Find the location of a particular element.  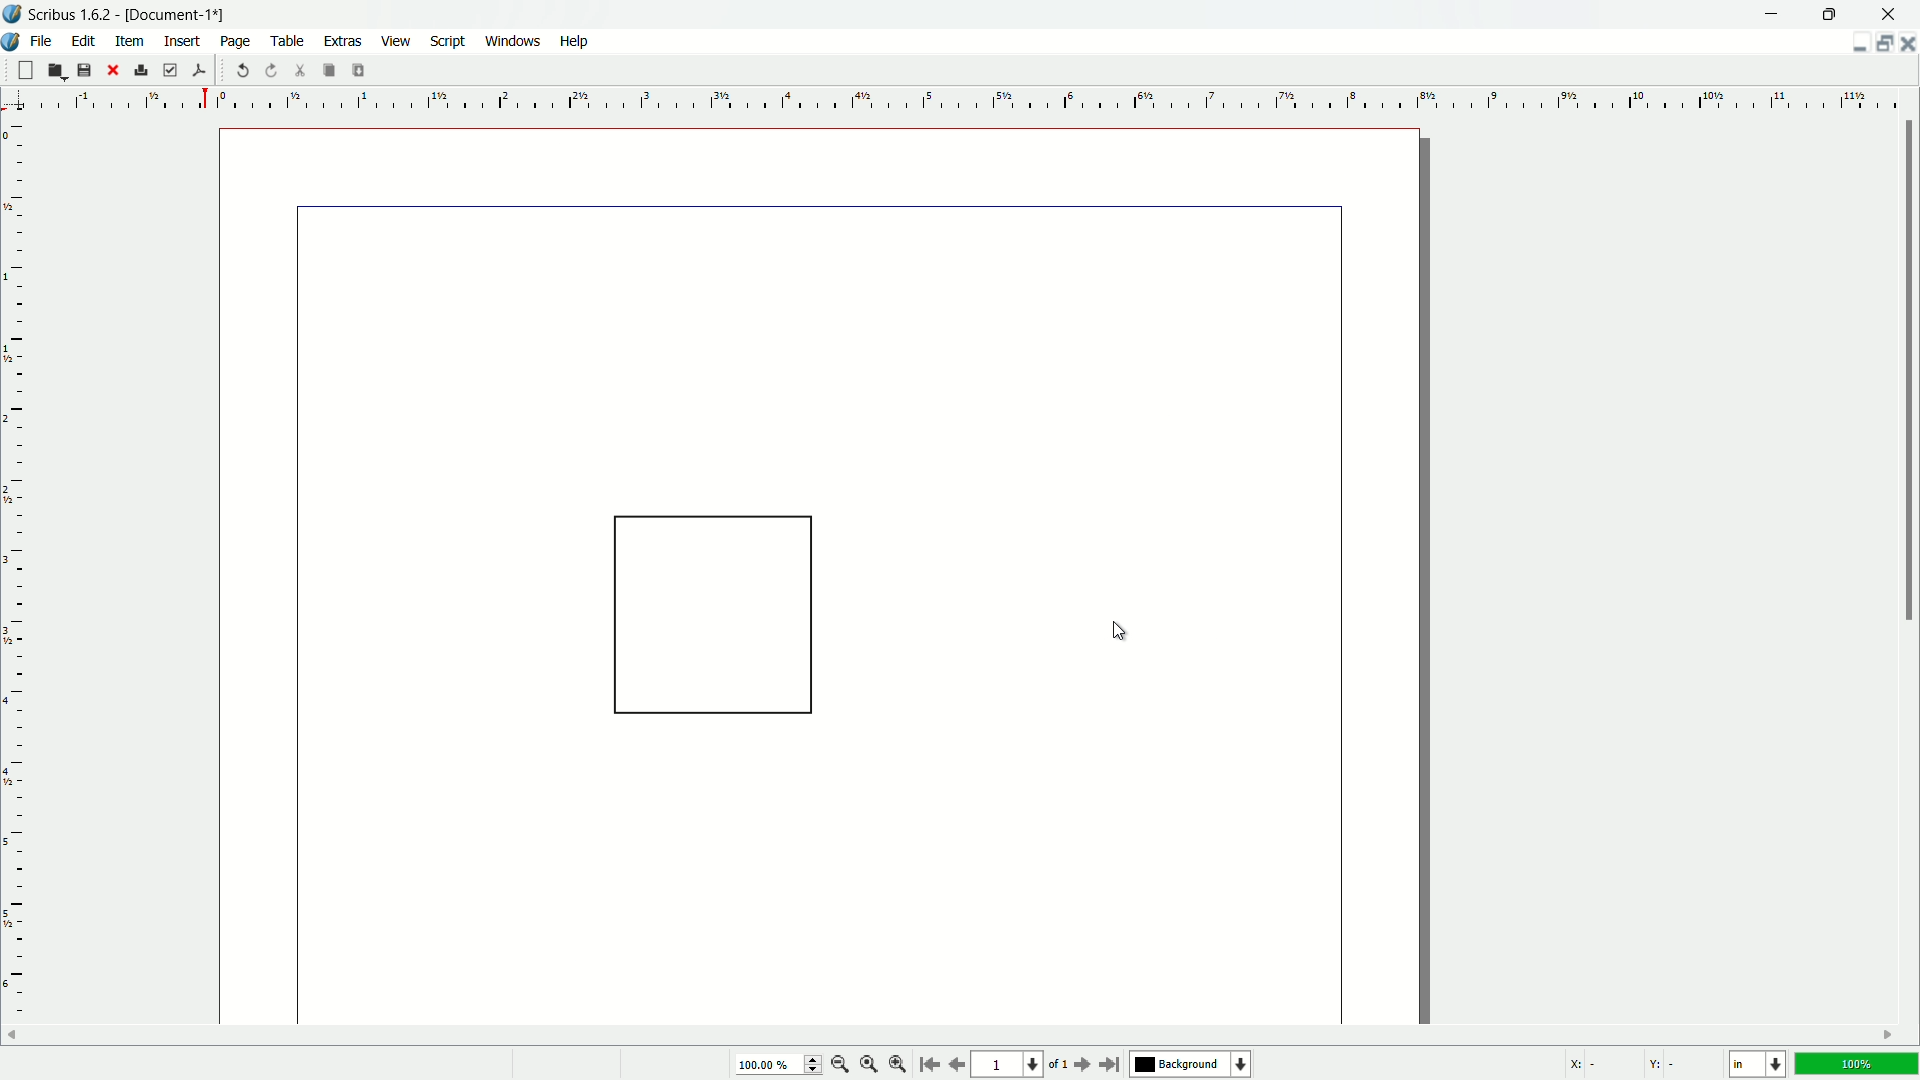

go to start page is located at coordinates (925, 1063).